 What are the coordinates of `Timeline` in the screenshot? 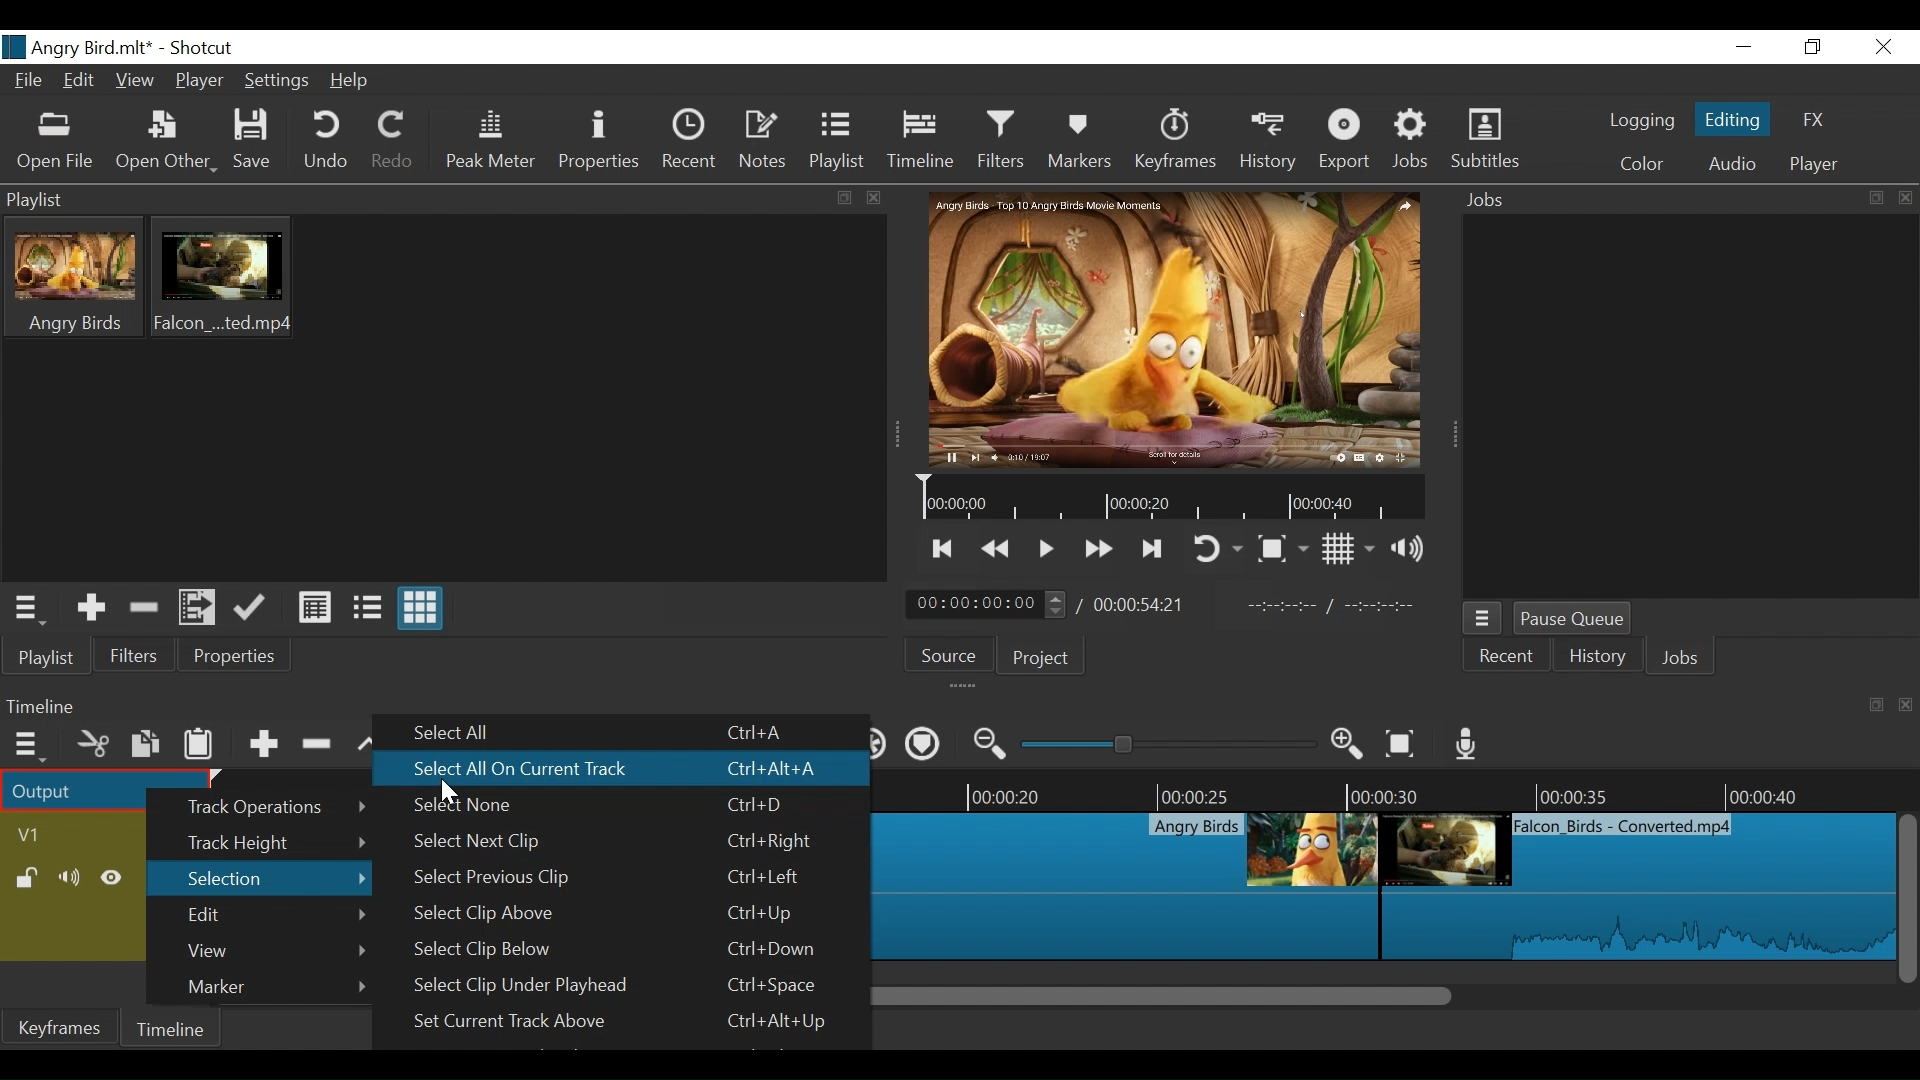 It's located at (171, 1028).